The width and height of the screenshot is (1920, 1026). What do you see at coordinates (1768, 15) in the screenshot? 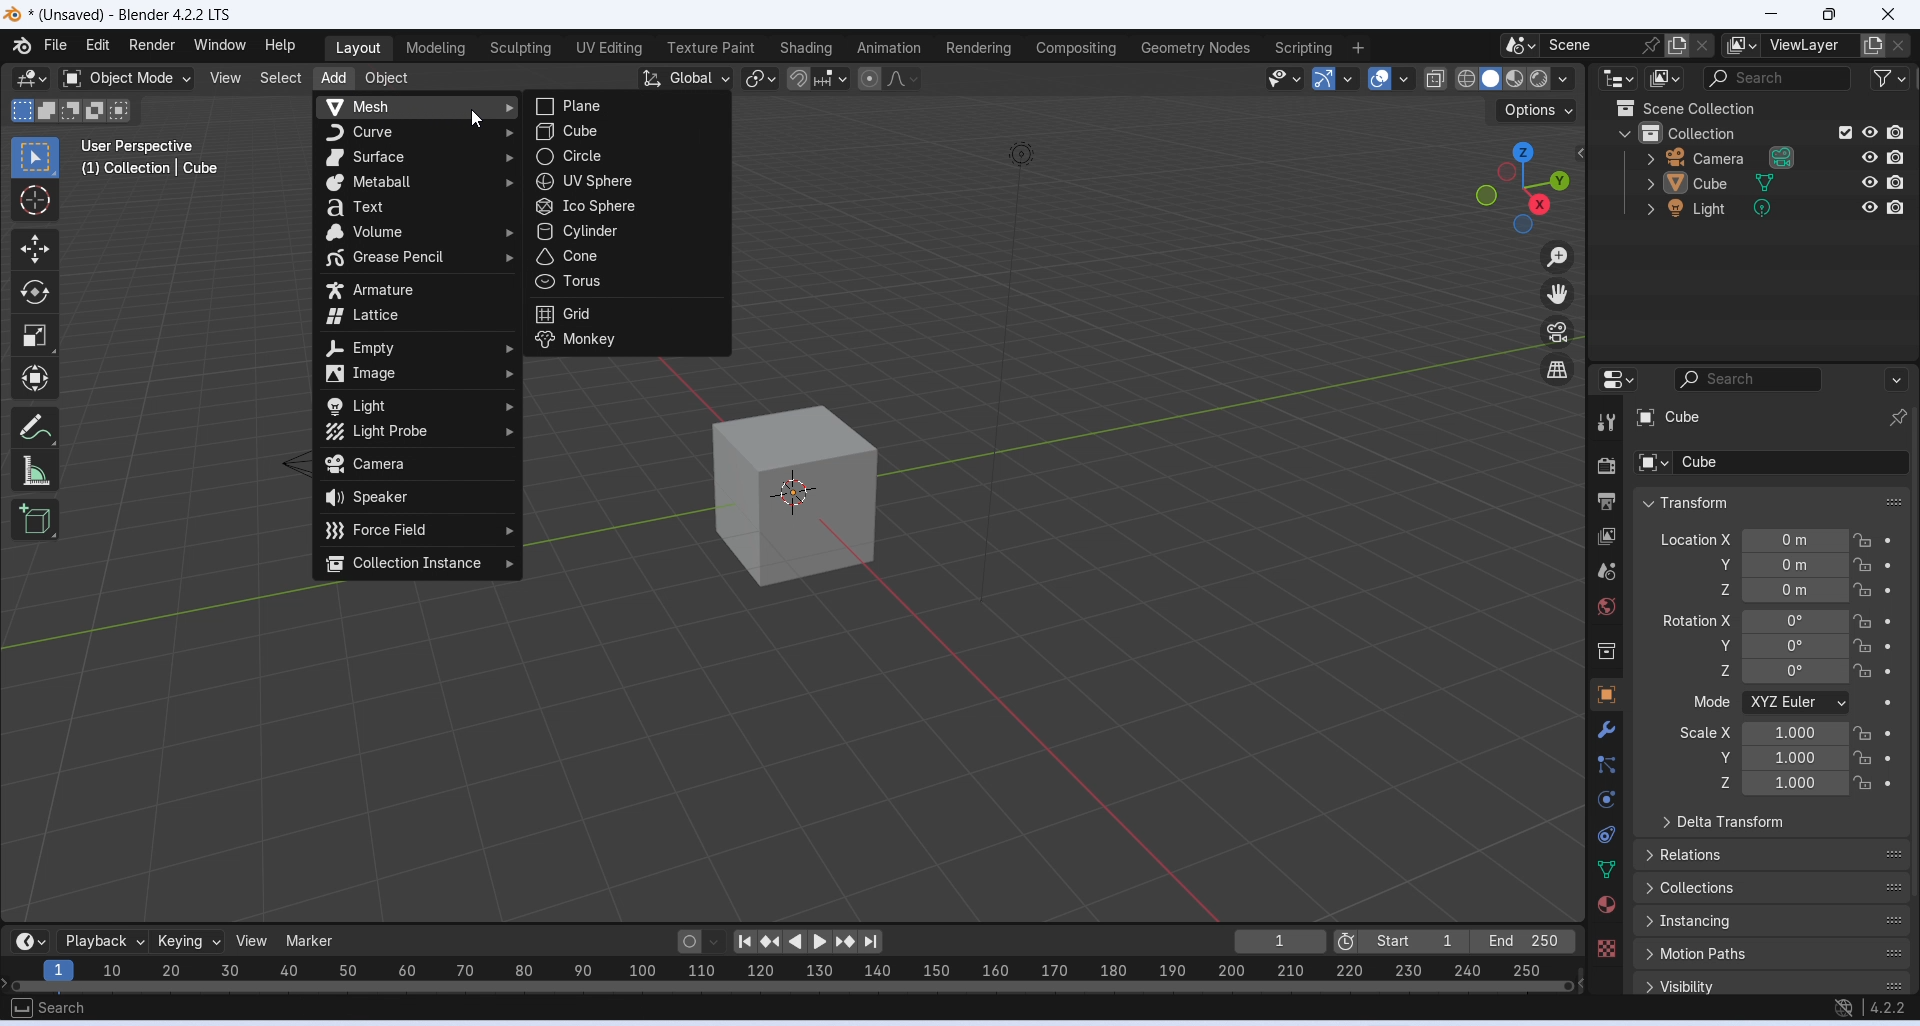
I see `Minimize` at bounding box center [1768, 15].